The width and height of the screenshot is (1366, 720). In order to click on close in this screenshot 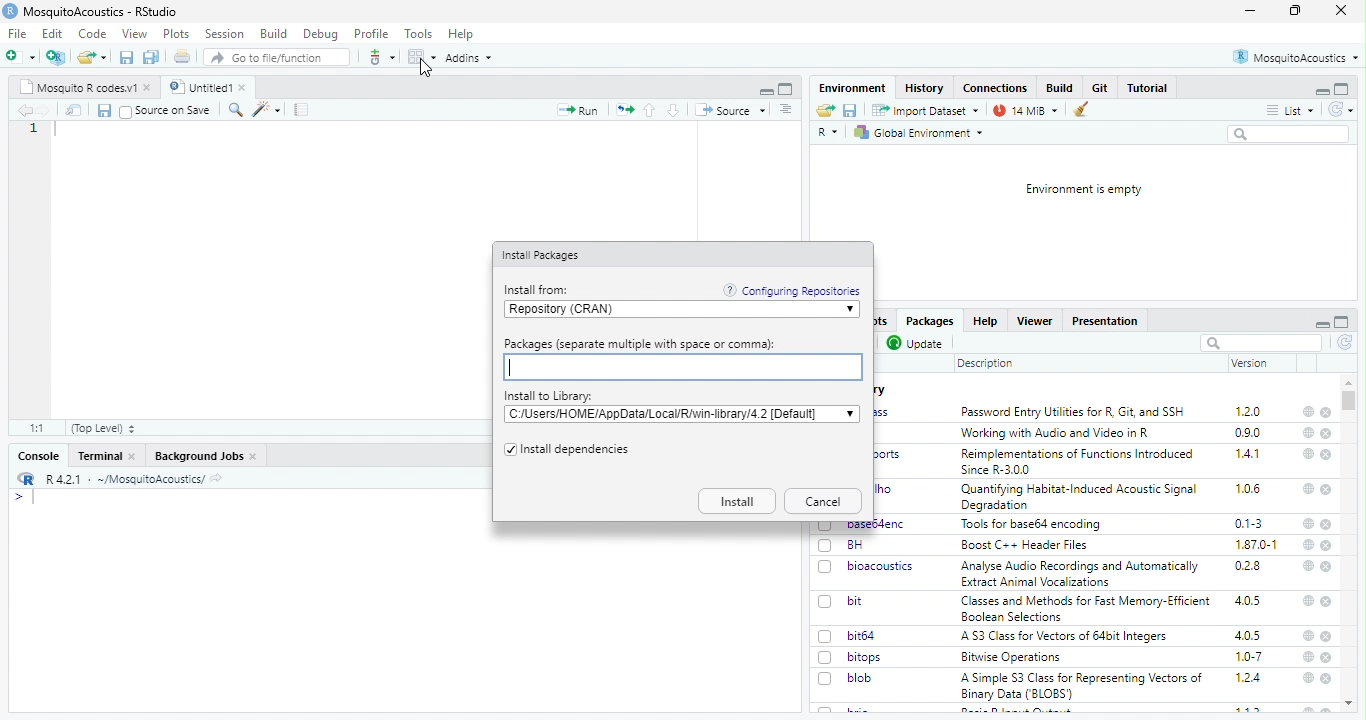, I will do `click(133, 456)`.